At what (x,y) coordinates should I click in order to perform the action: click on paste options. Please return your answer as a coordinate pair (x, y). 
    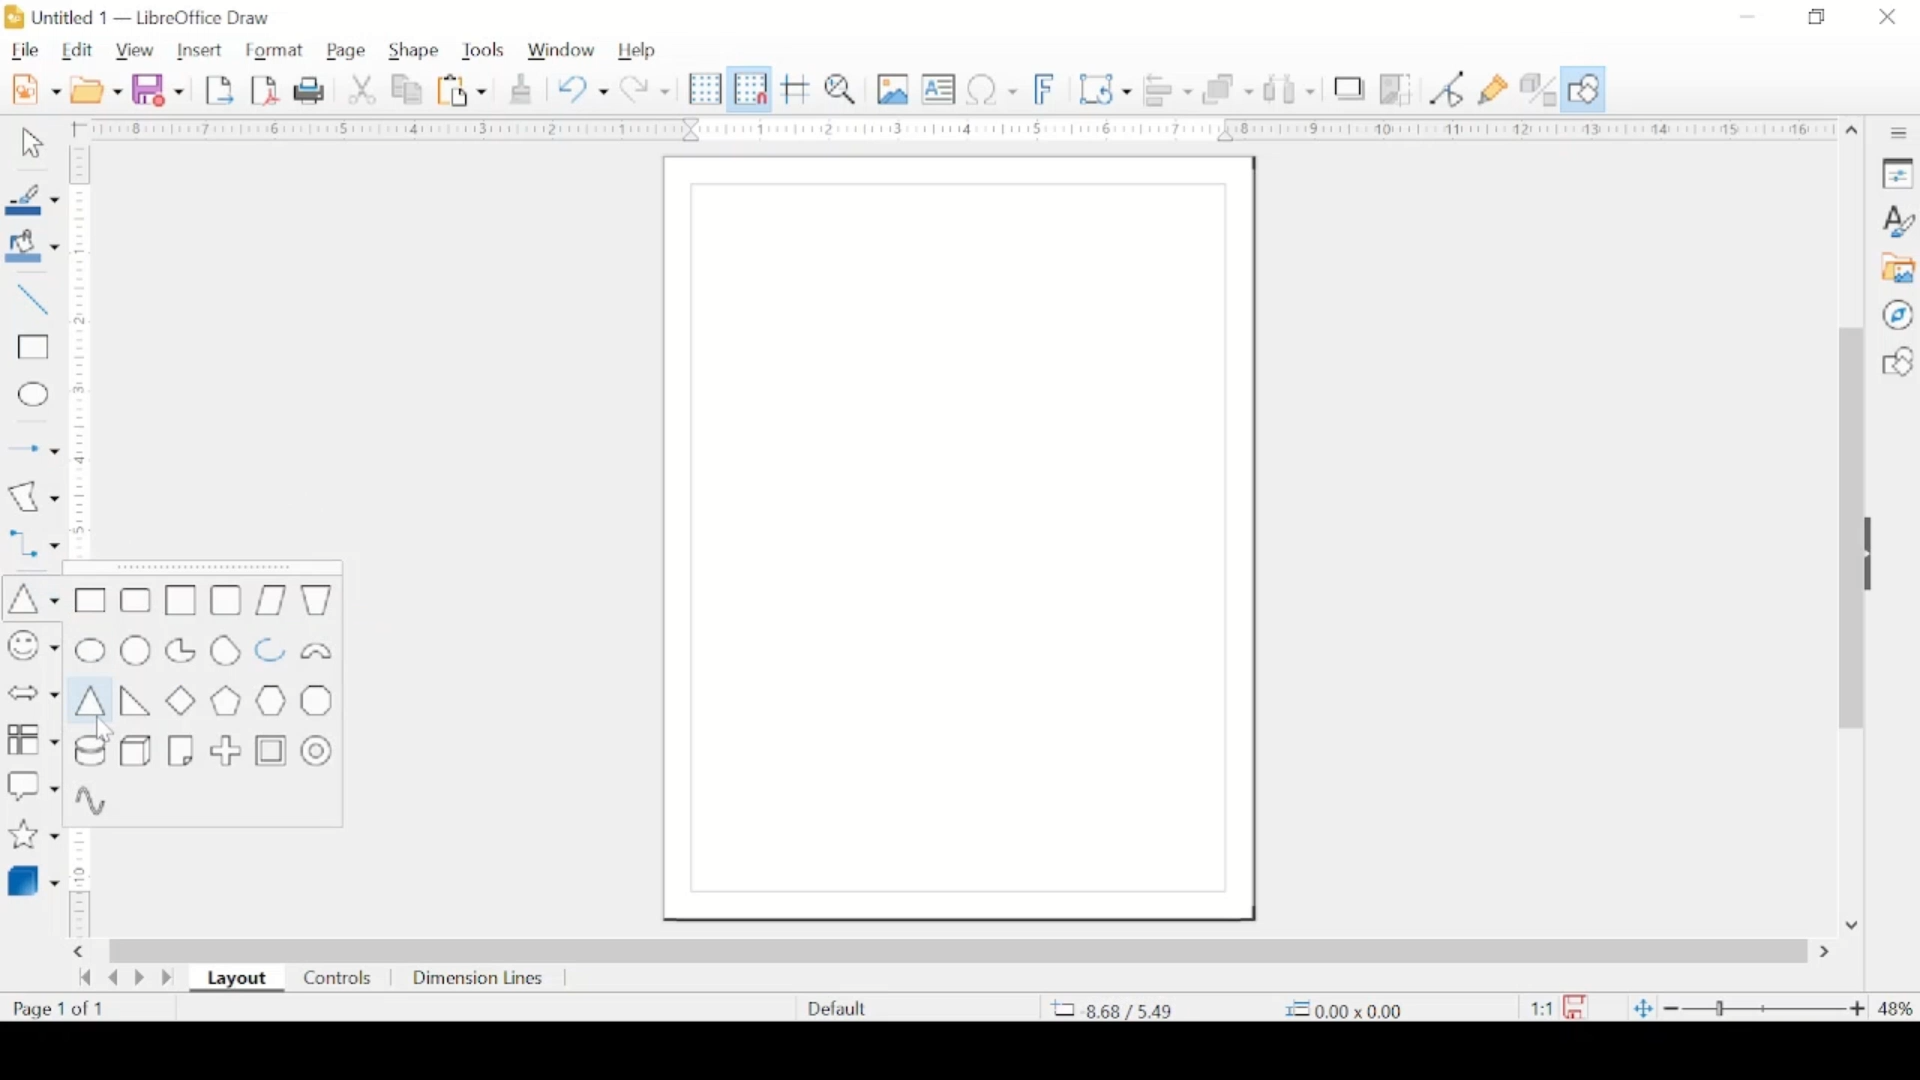
    Looking at the image, I should click on (463, 91).